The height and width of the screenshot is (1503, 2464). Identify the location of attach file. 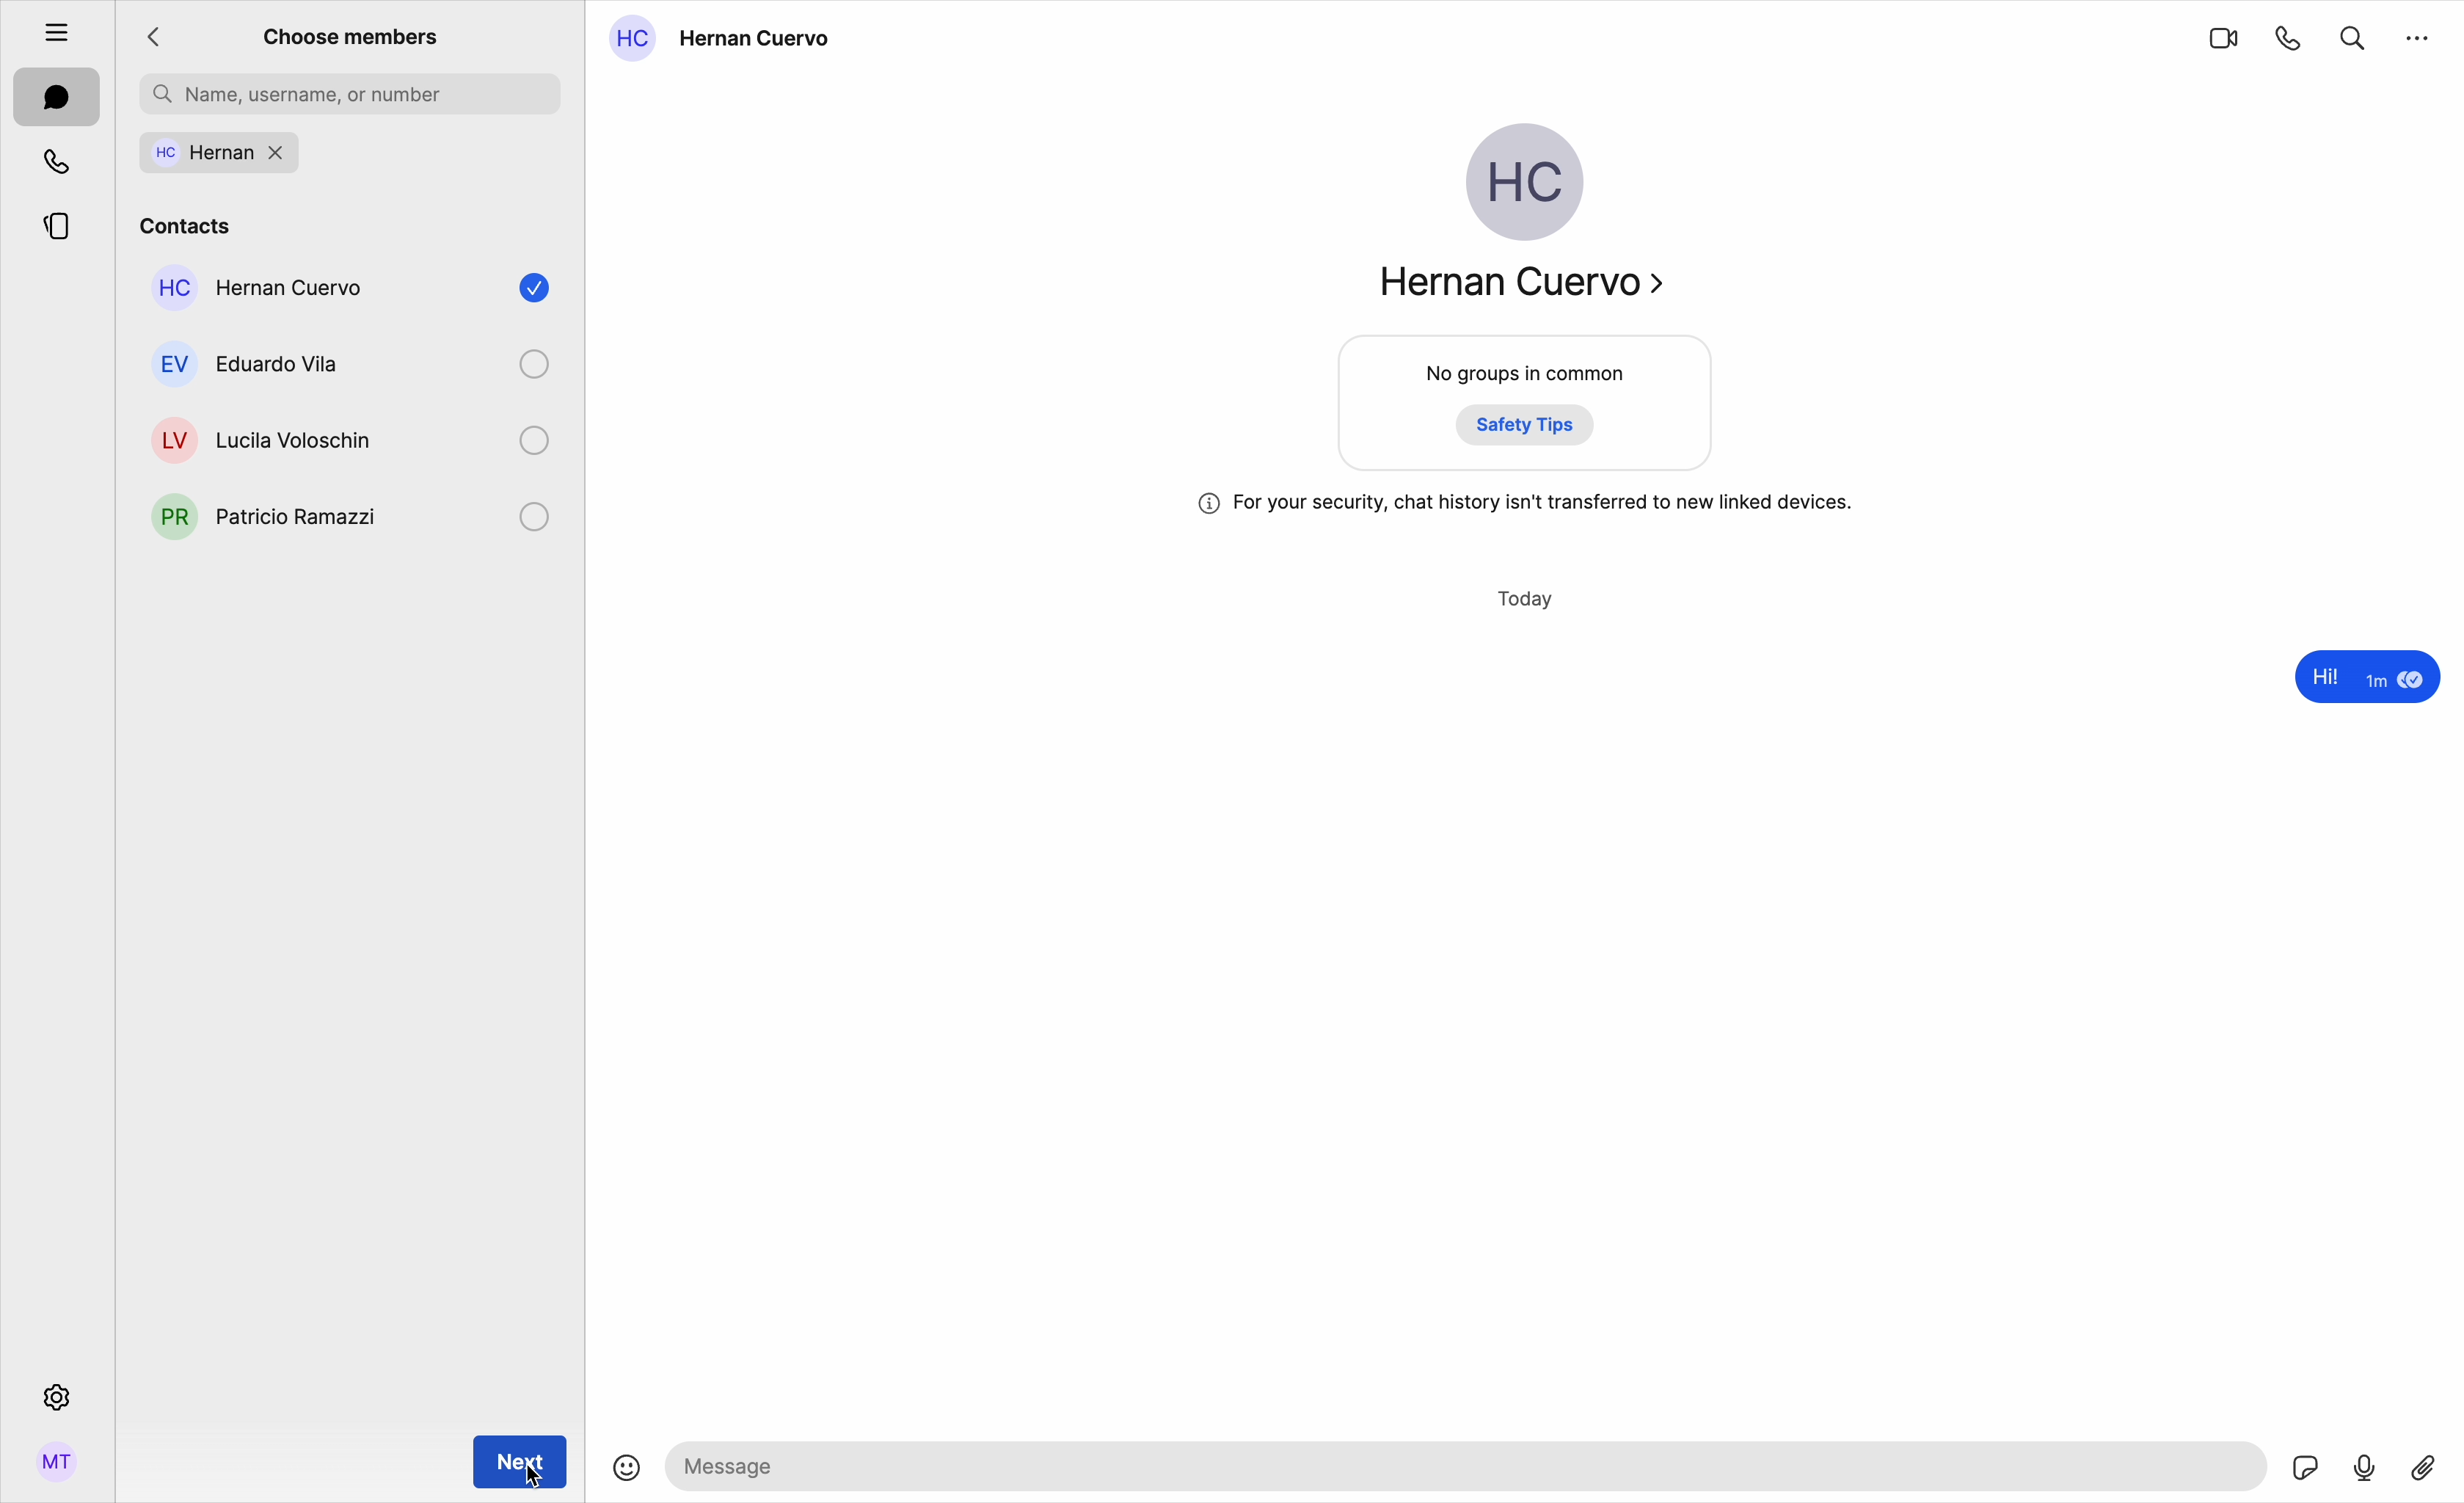
(2427, 1465).